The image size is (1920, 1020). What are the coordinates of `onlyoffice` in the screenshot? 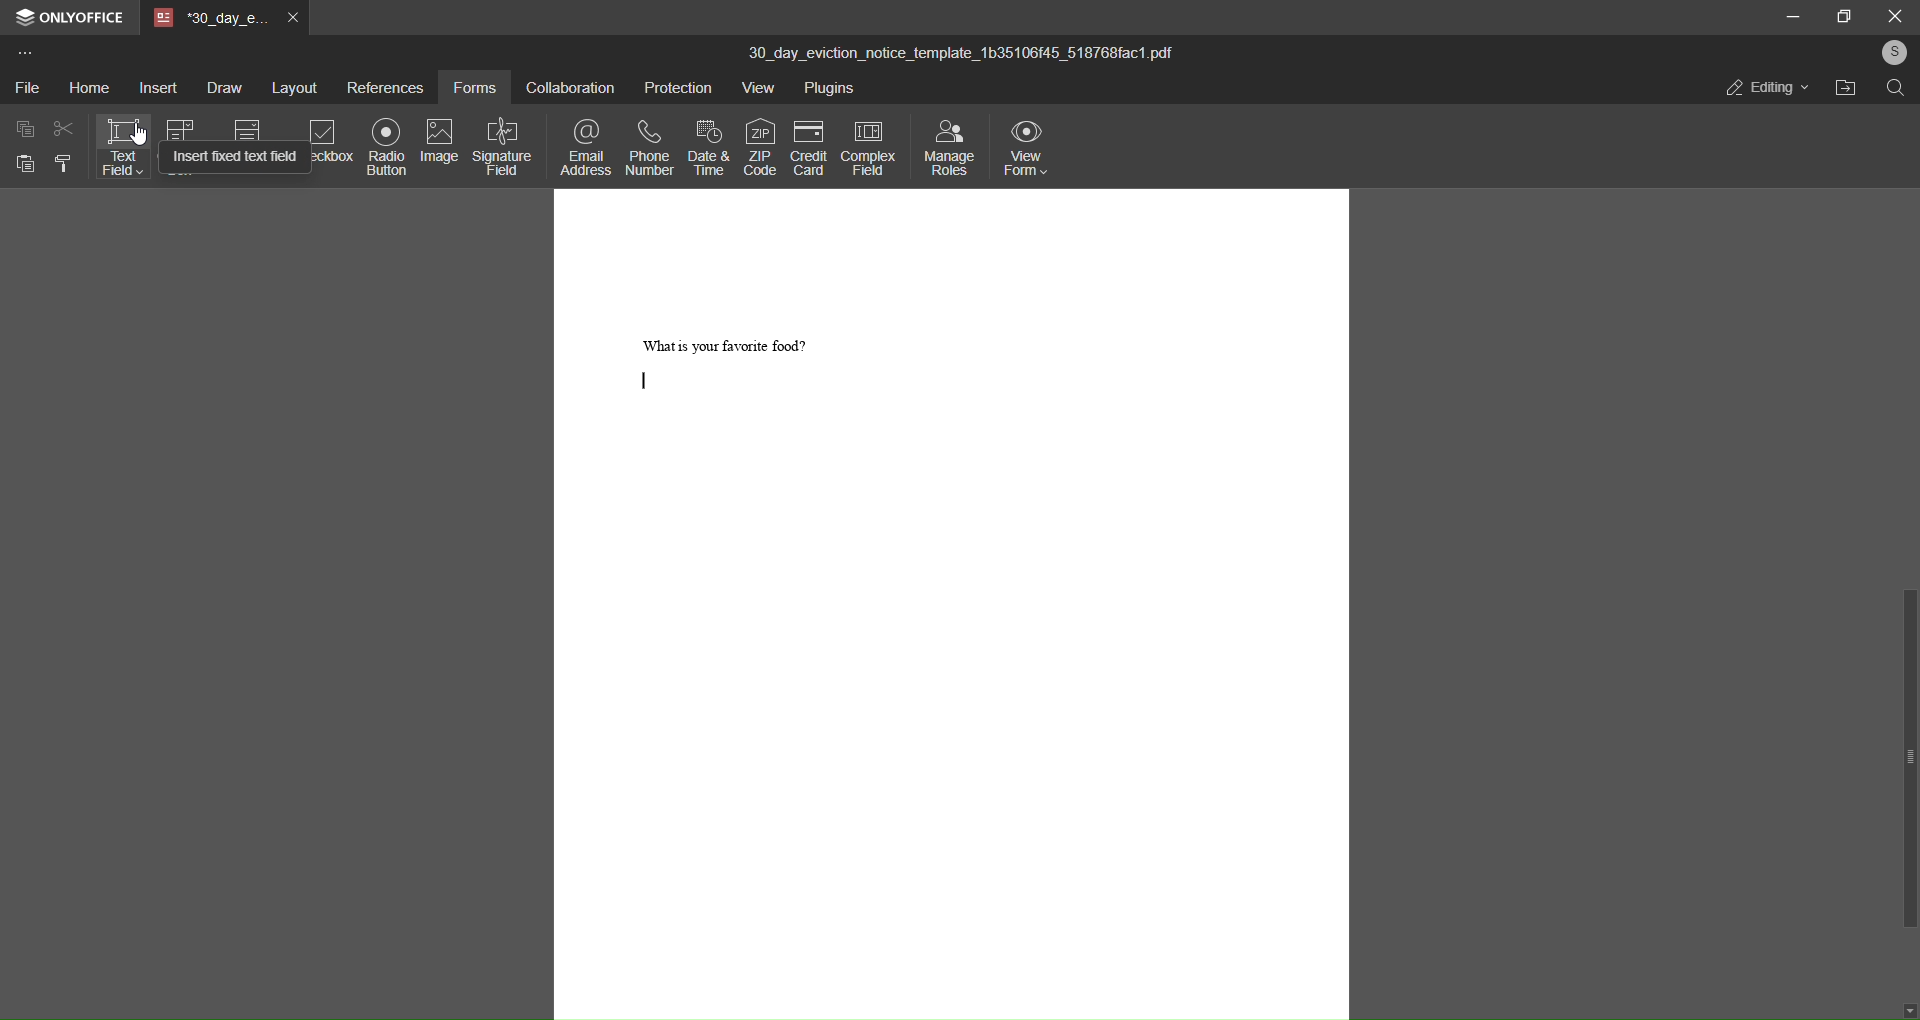 It's located at (84, 18).